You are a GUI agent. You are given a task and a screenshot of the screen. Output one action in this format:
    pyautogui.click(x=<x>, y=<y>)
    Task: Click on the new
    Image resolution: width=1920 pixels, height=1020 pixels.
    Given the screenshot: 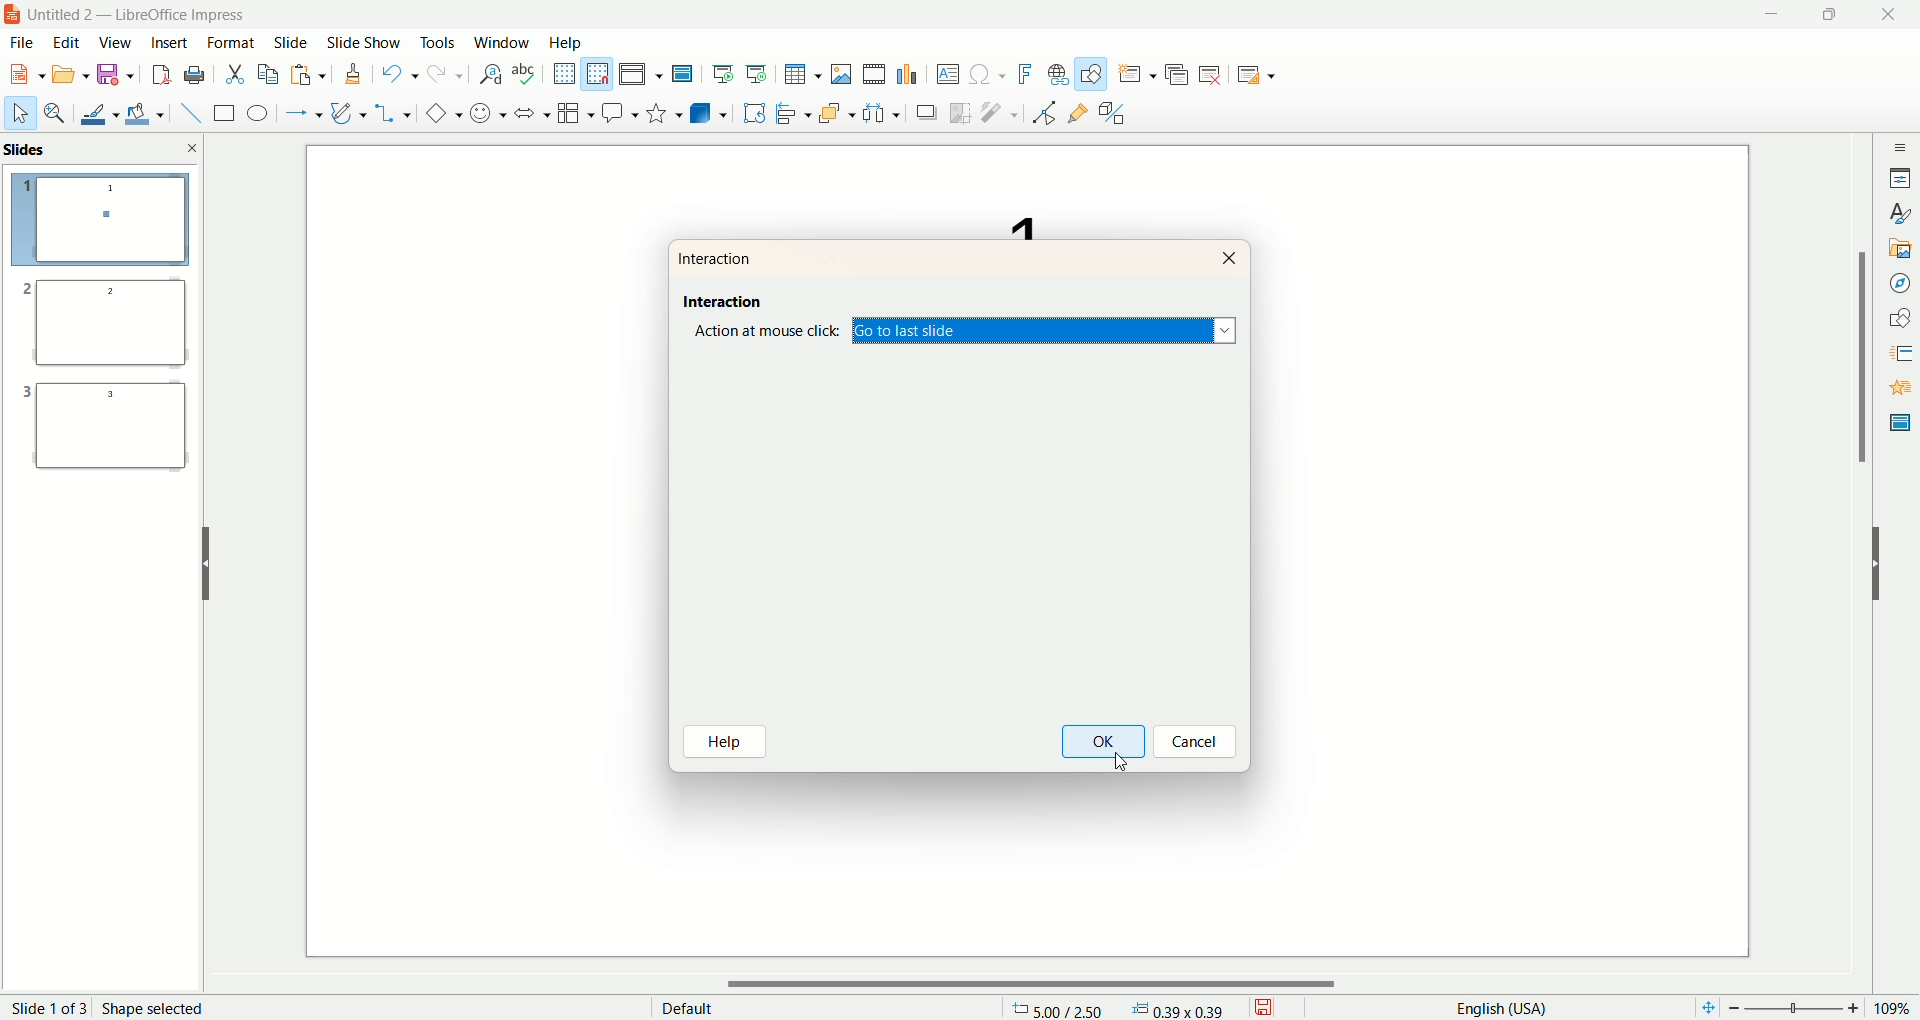 What is the action you would take?
    pyautogui.click(x=27, y=73)
    